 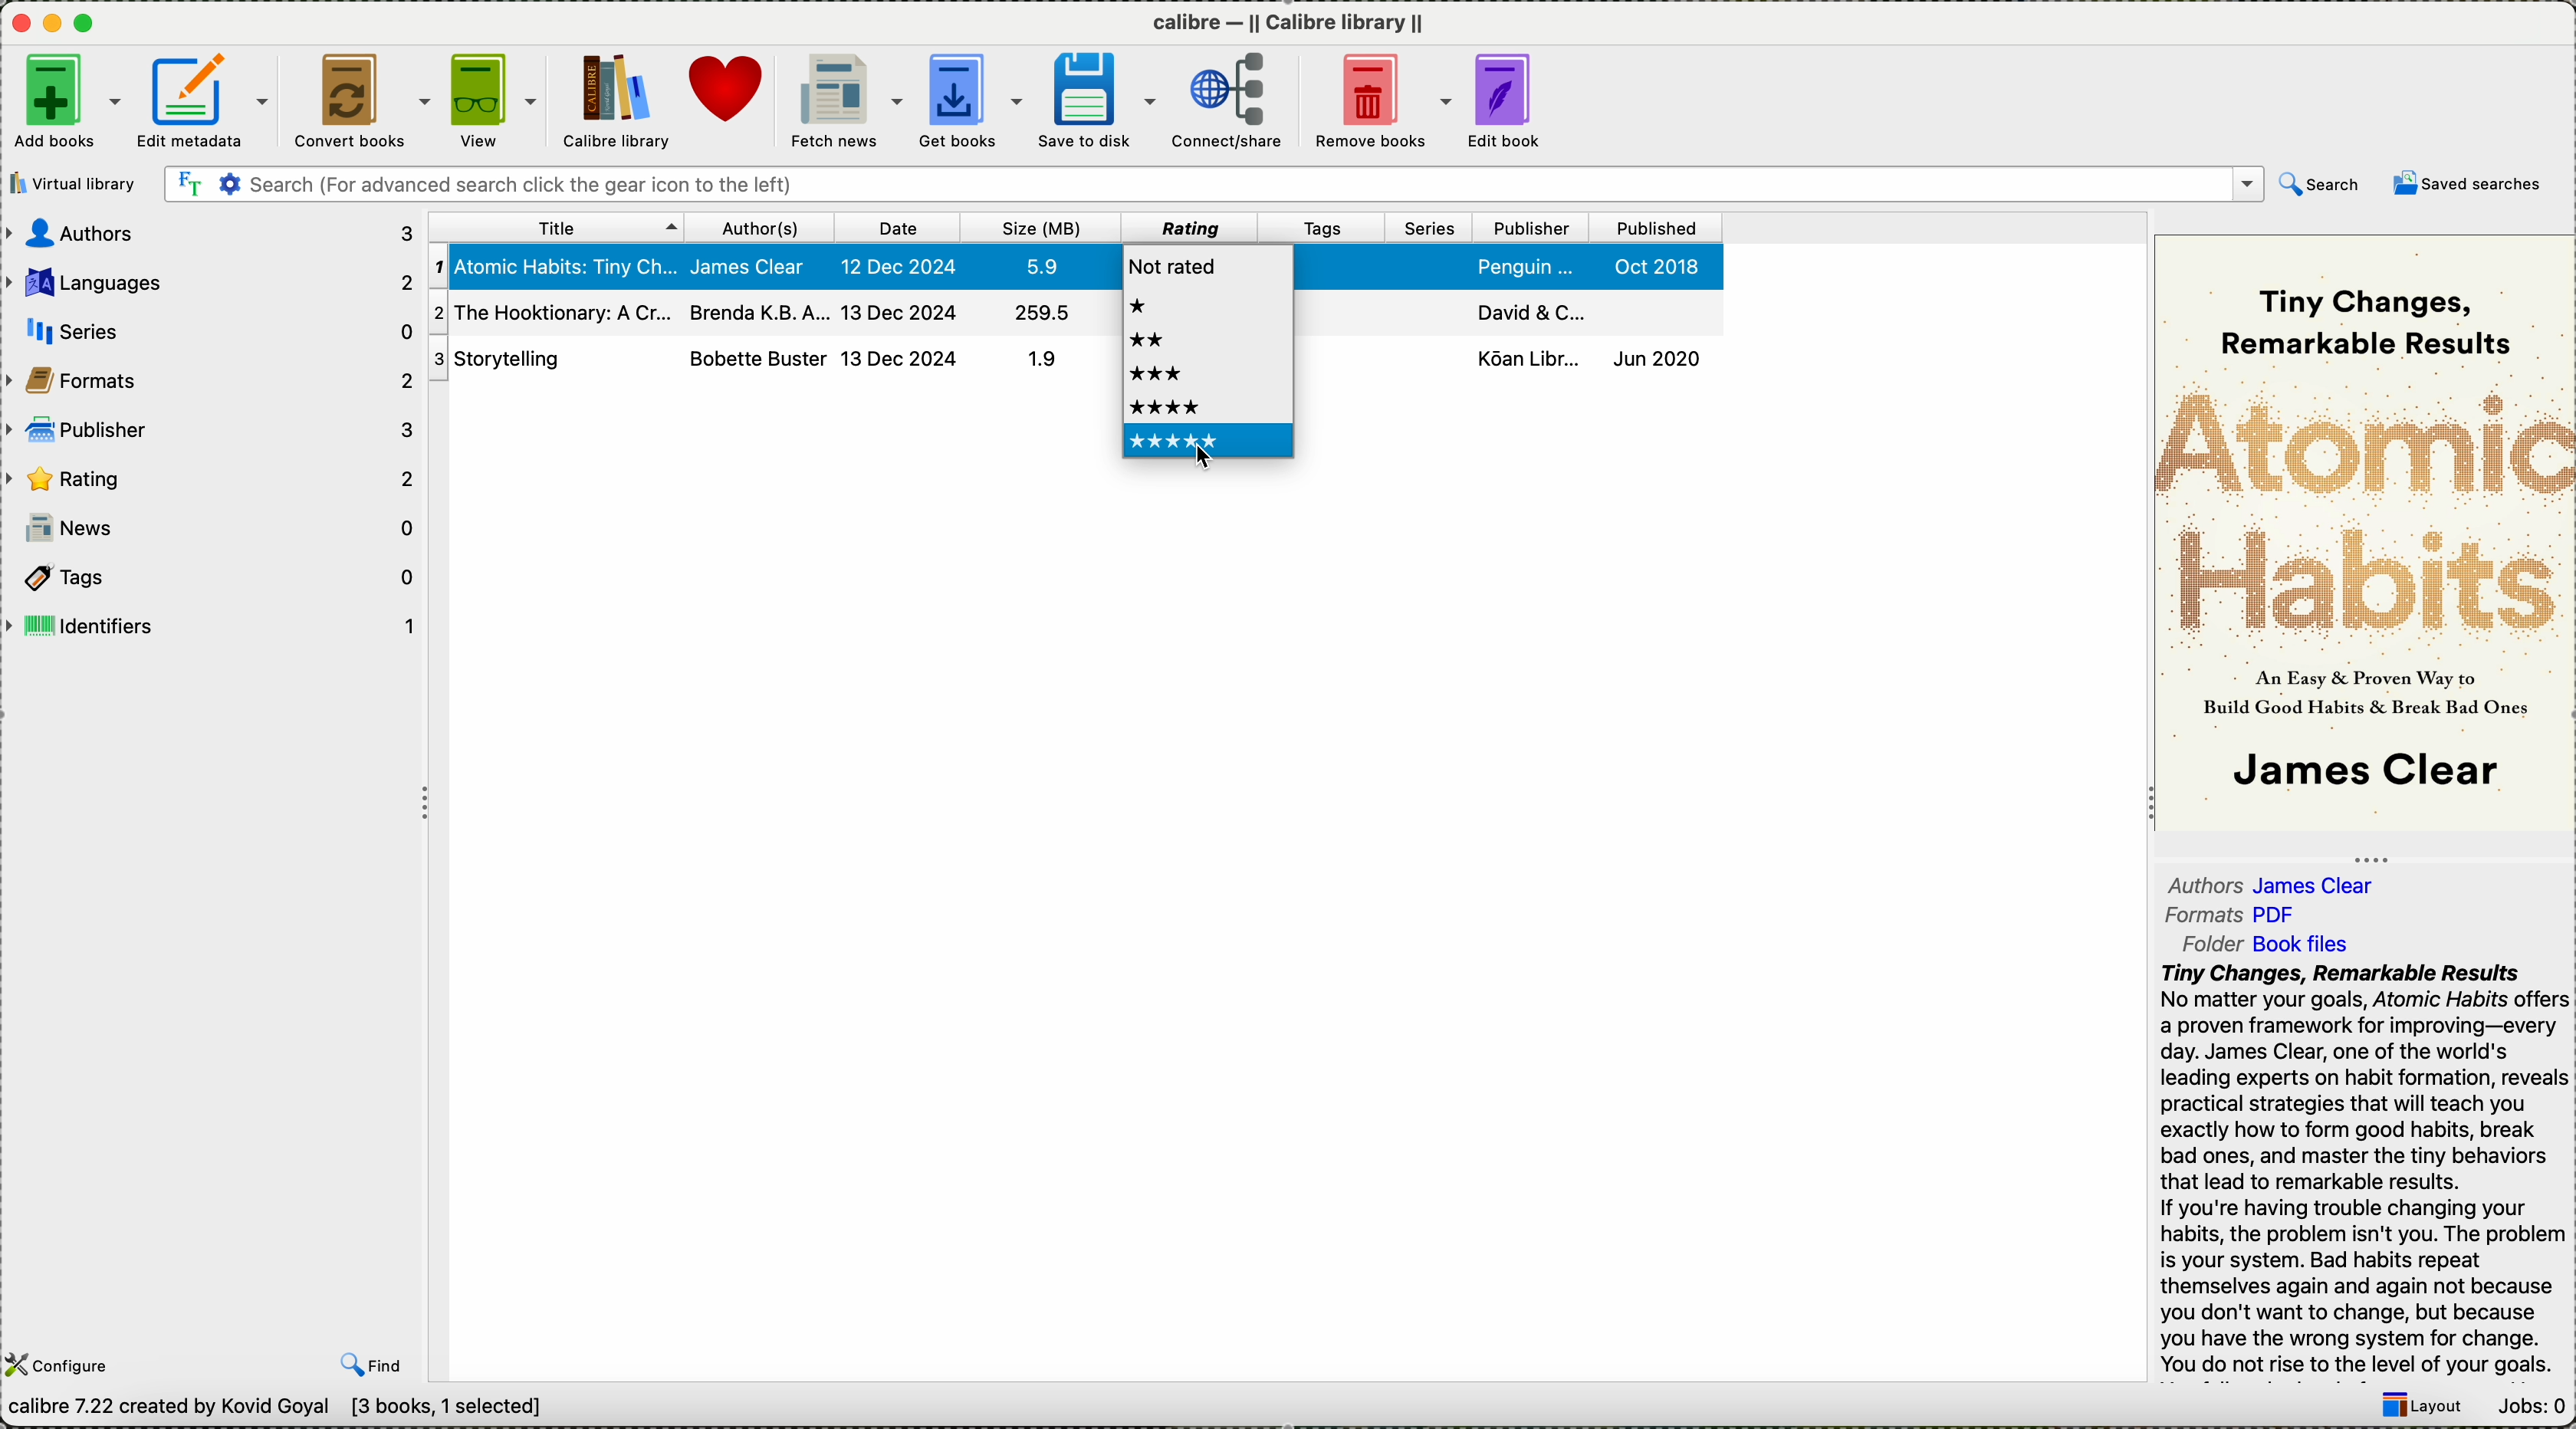 What do you see at coordinates (2301, 947) in the screenshot?
I see `Book file` at bounding box center [2301, 947].